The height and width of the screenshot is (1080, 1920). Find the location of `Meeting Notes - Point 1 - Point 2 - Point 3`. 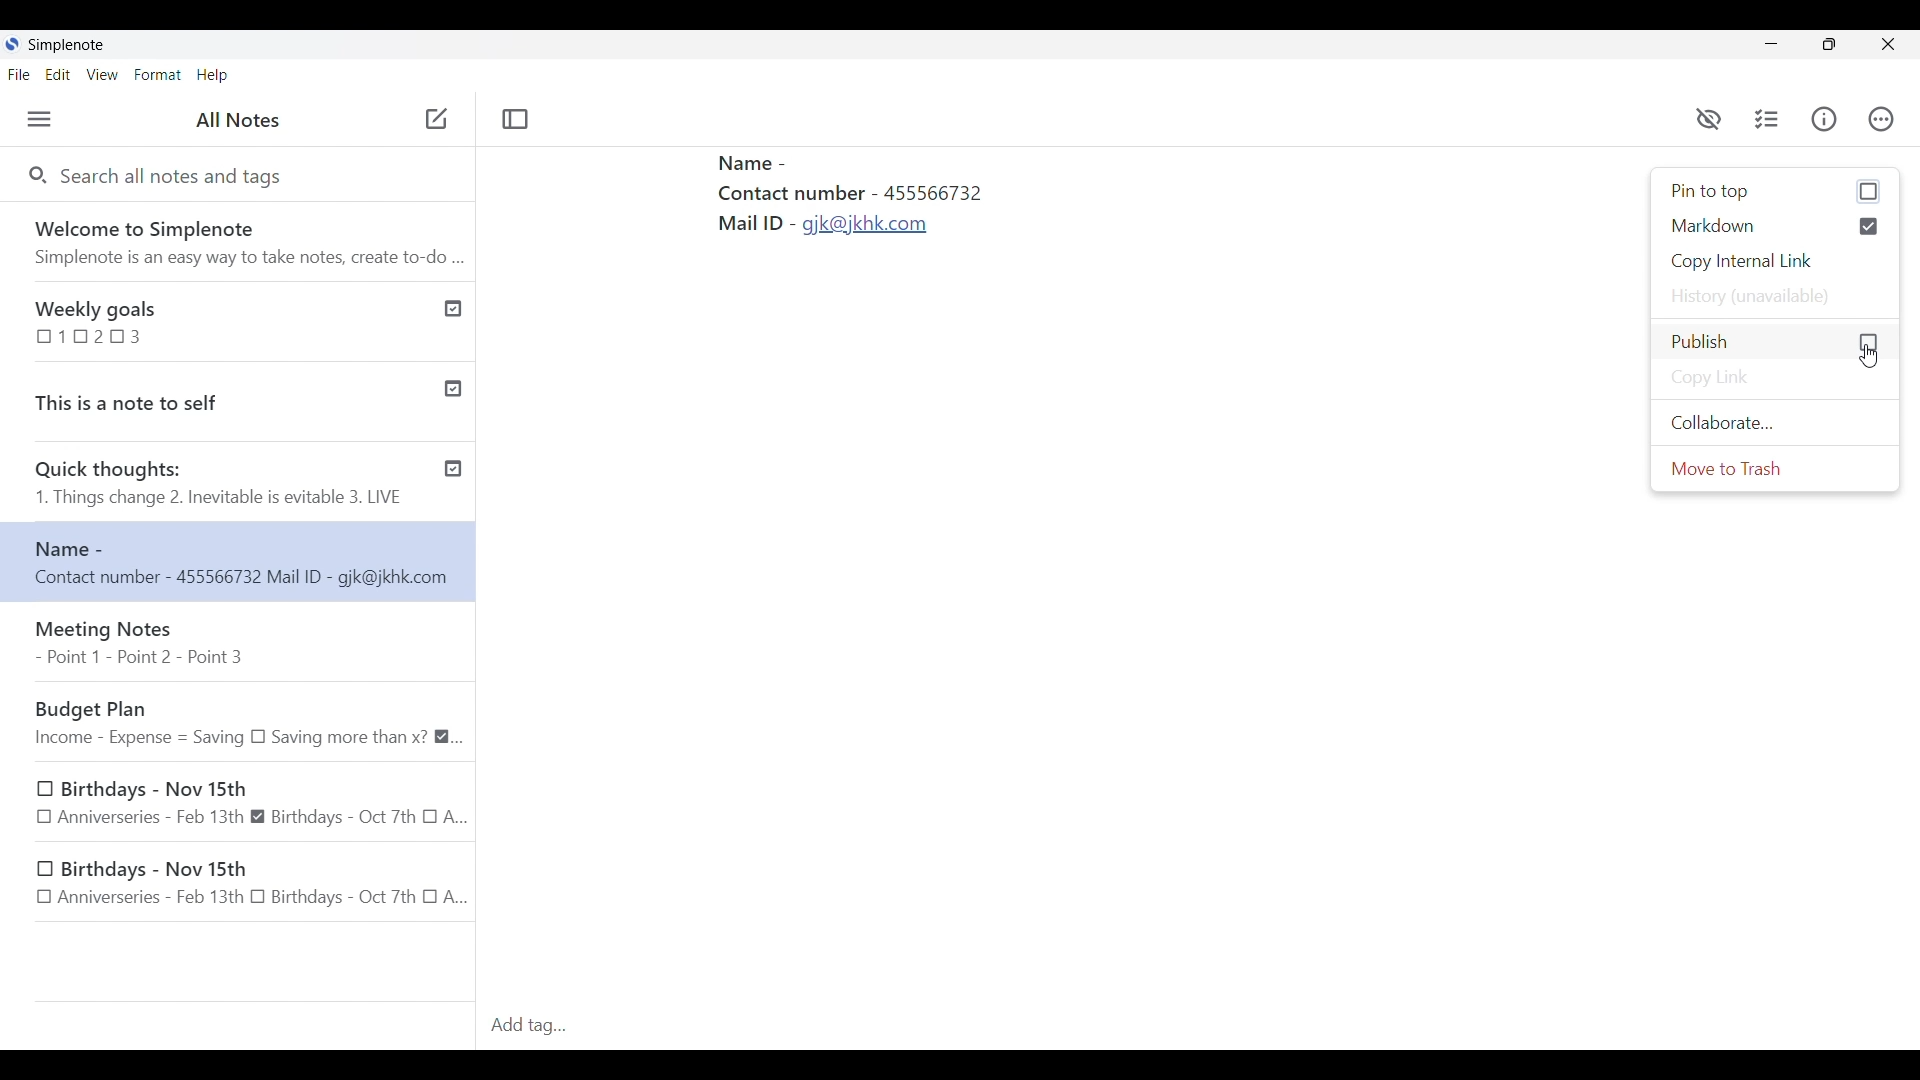

Meeting Notes - Point 1 - Point 2 - Point 3 is located at coordinates (241, 643).